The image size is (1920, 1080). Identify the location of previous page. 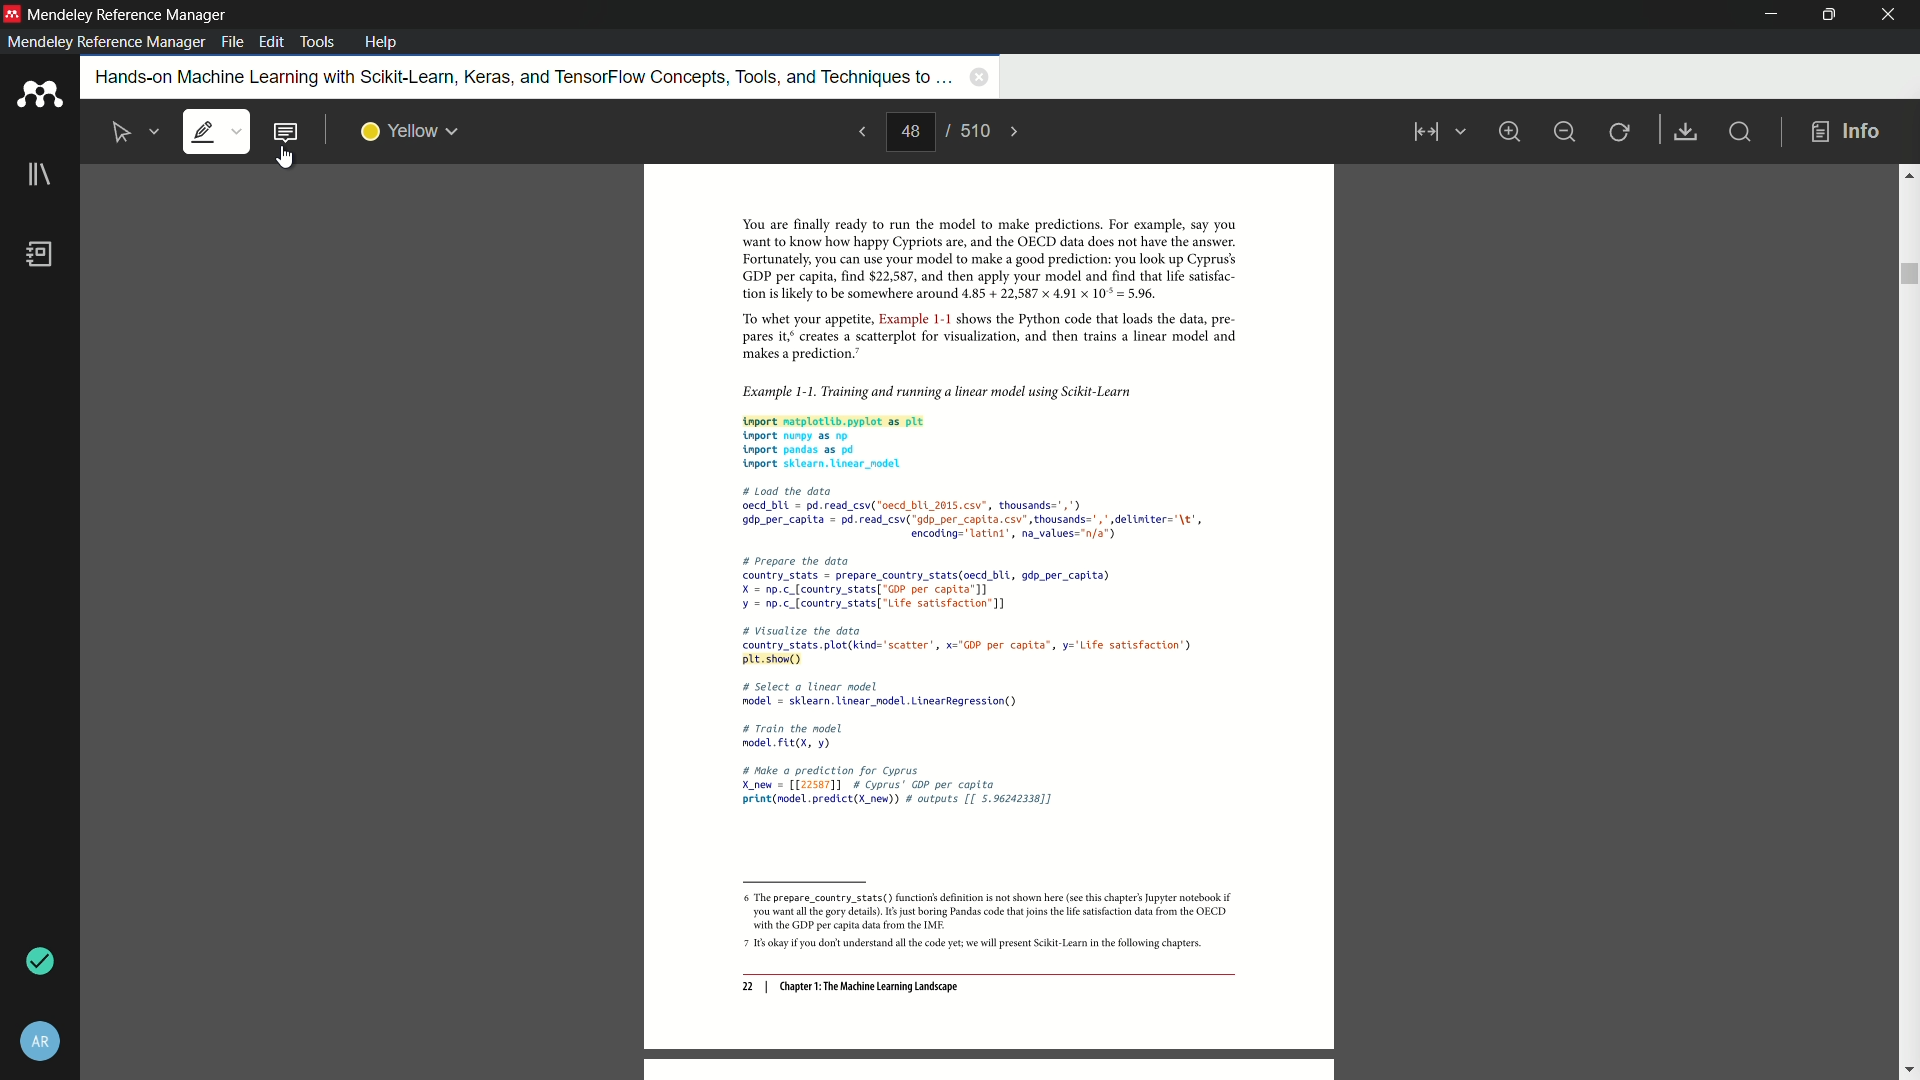
(860, 131).